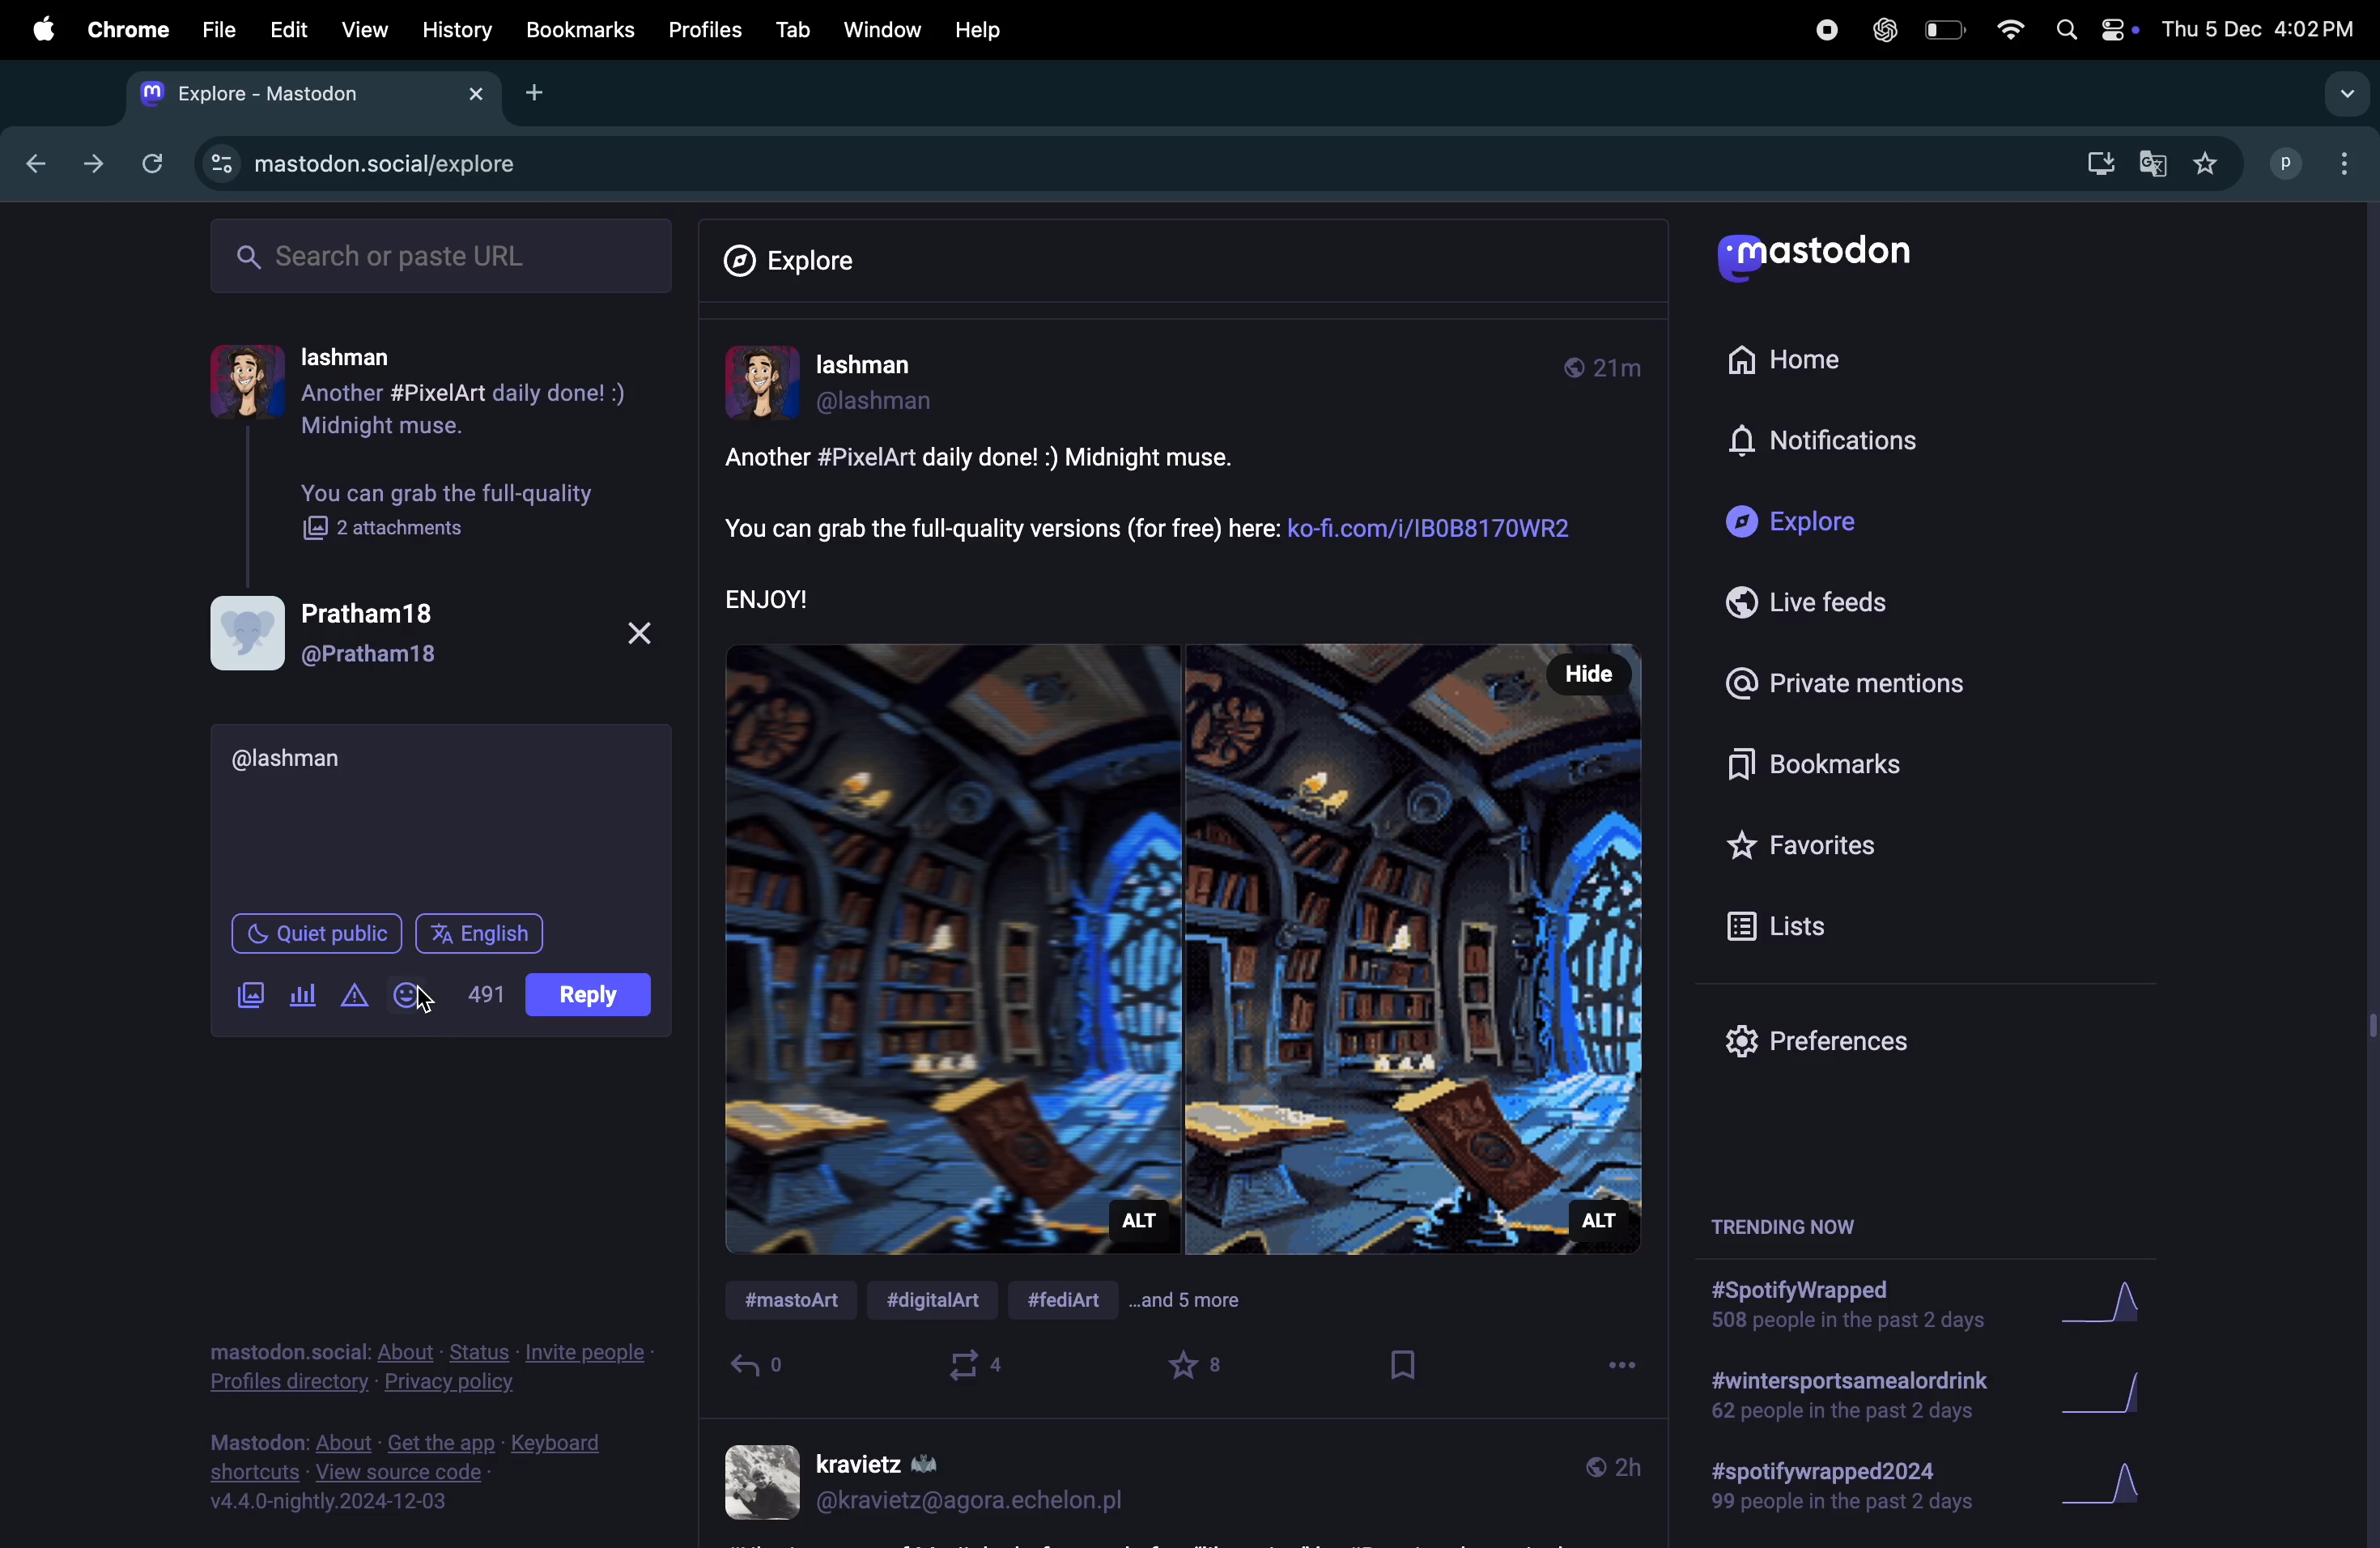 Image resolution: width=2380 pixels, height=1548 pixels. What do you see at coordinates (945, 1303) in the screenshot?
I see `#digital ART` at bounding box center [945, 1303].